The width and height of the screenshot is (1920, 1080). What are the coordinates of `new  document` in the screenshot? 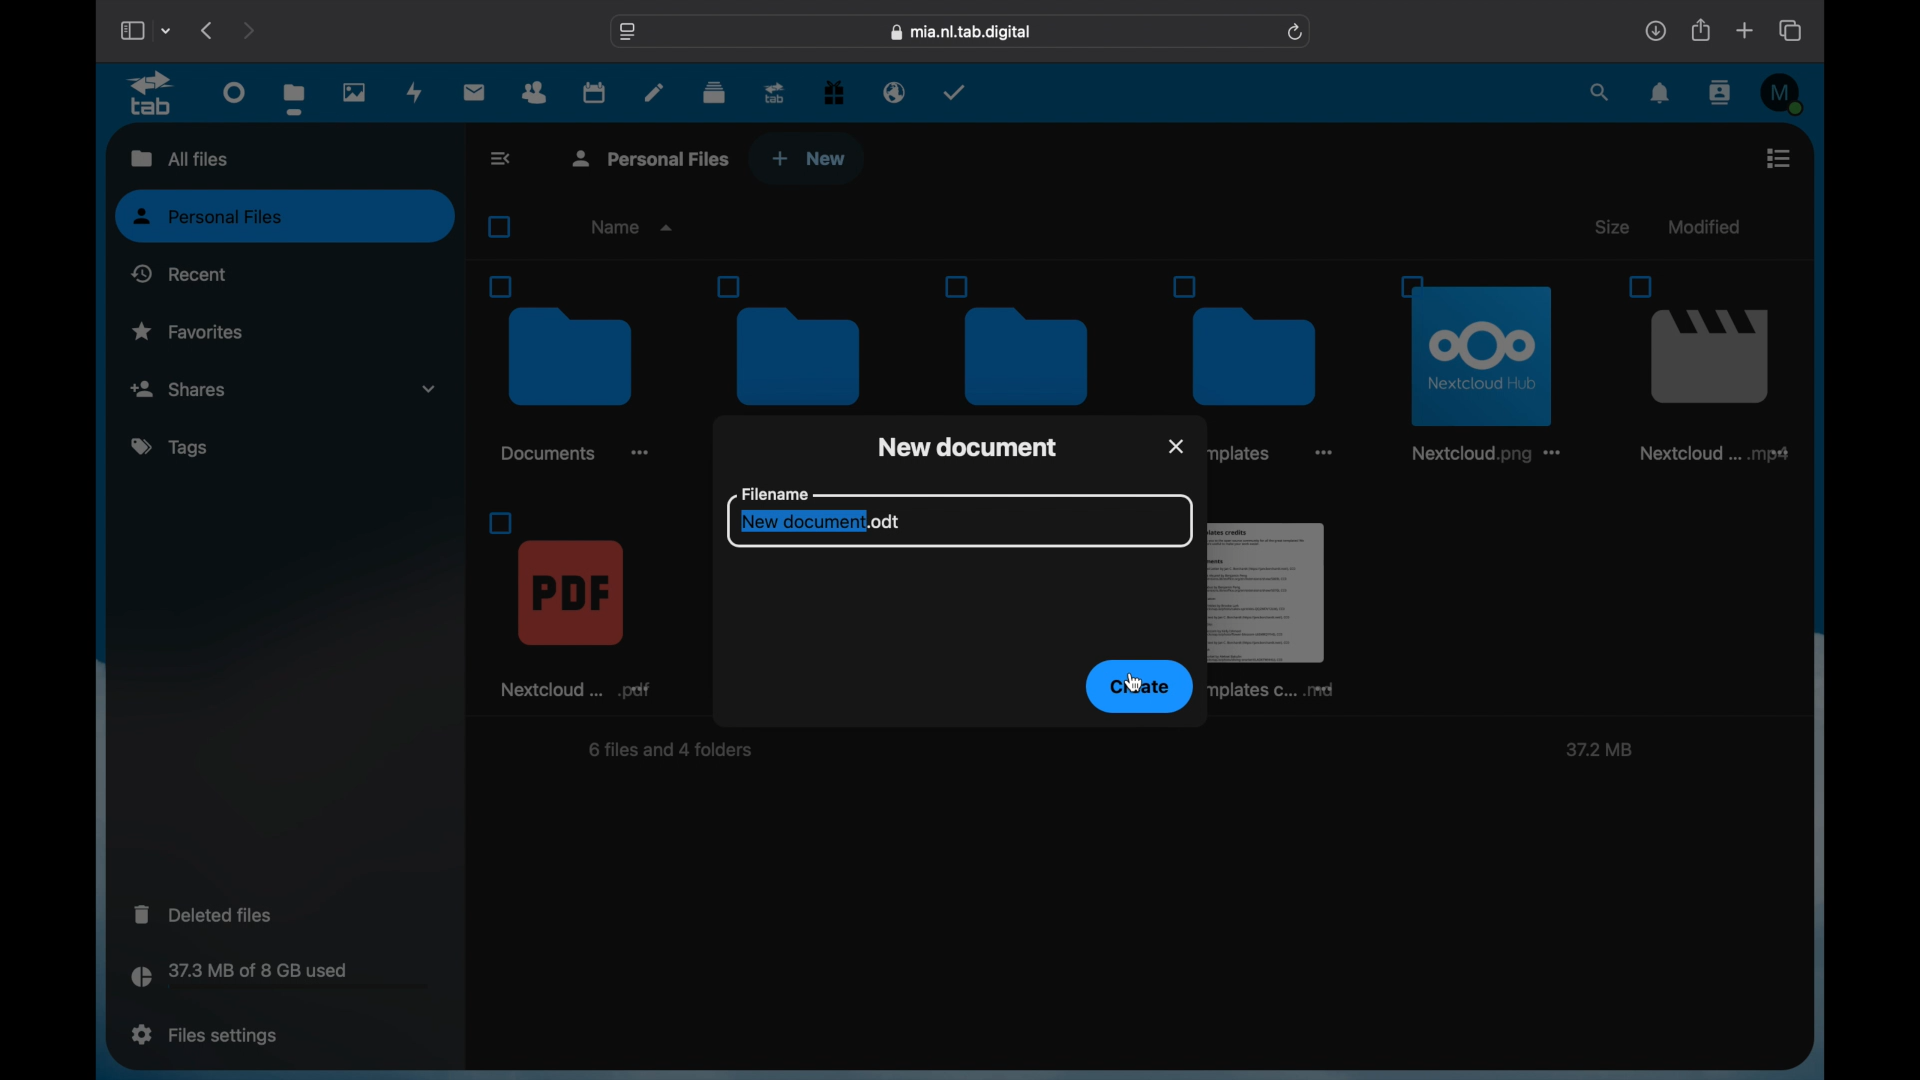 It's located at (818, 522).